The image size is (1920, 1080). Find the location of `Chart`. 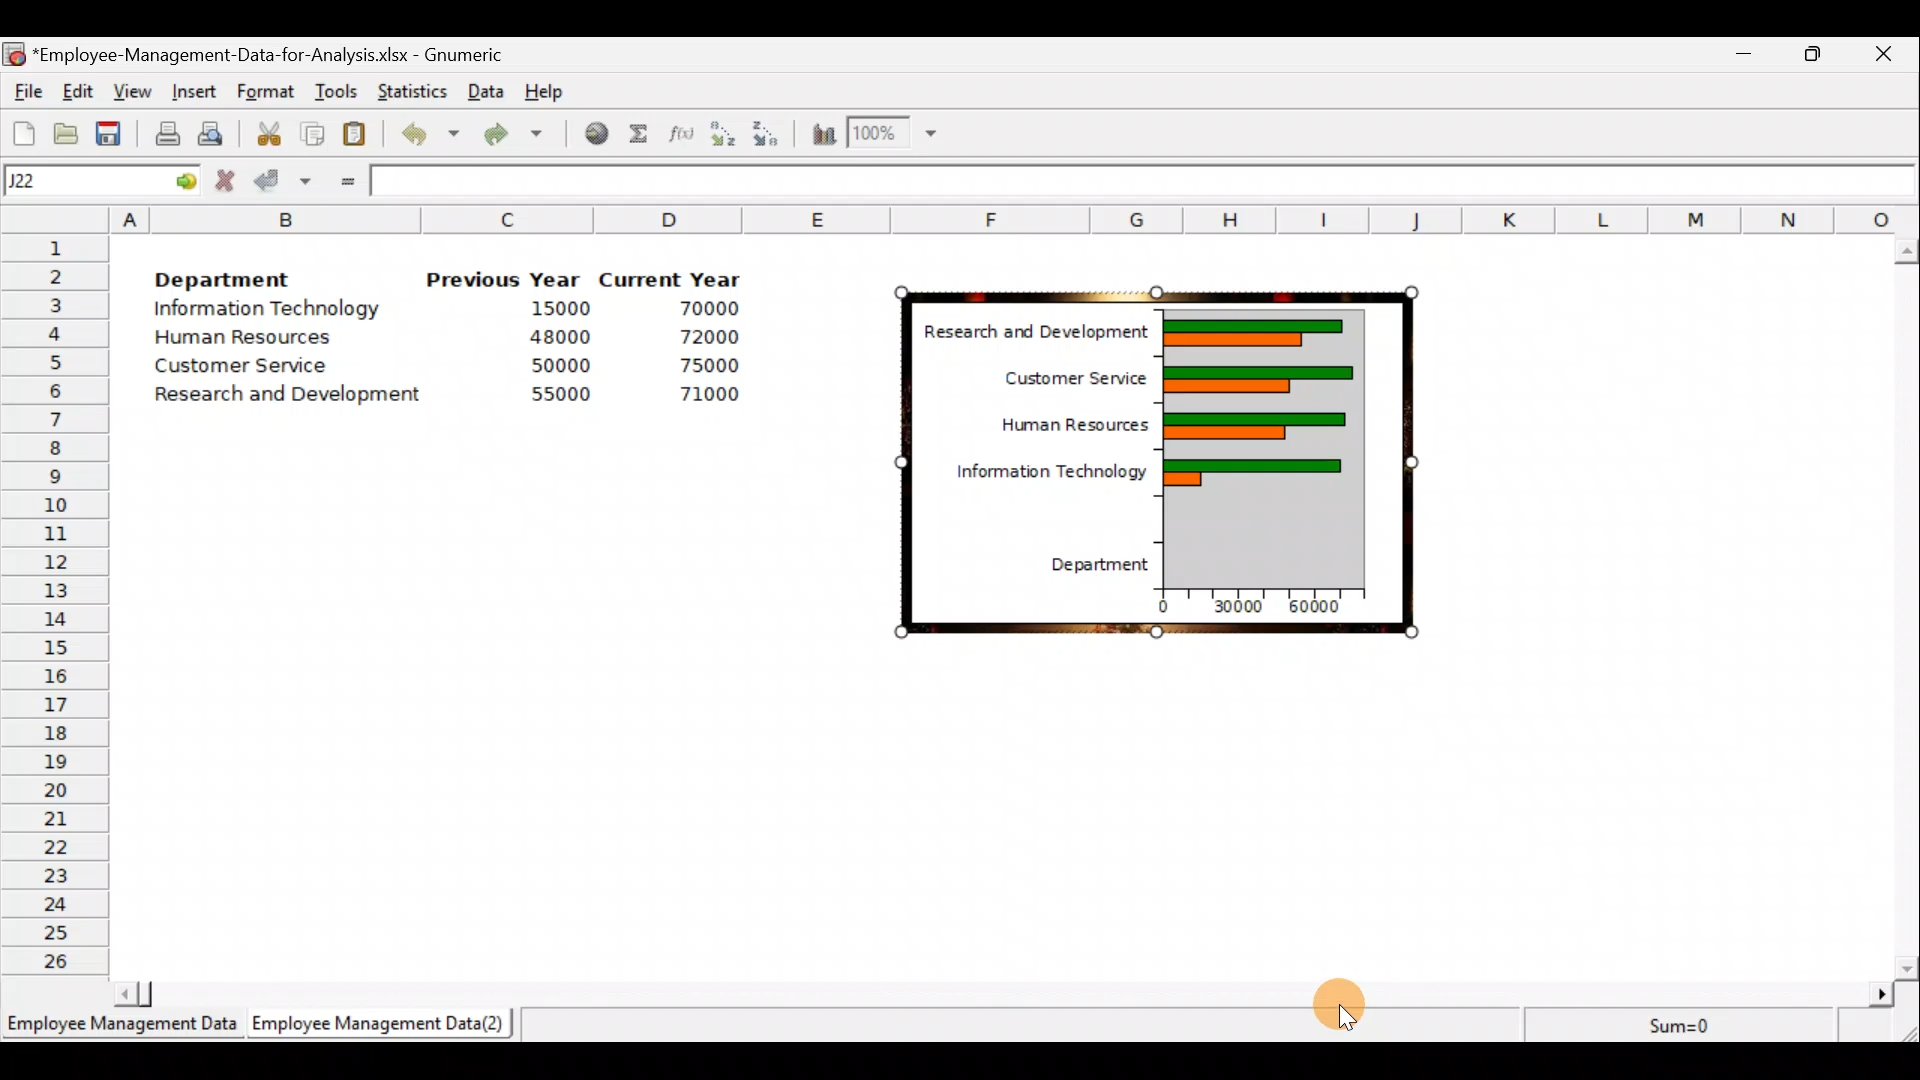

Chart is located at coordinates (1261, 444).